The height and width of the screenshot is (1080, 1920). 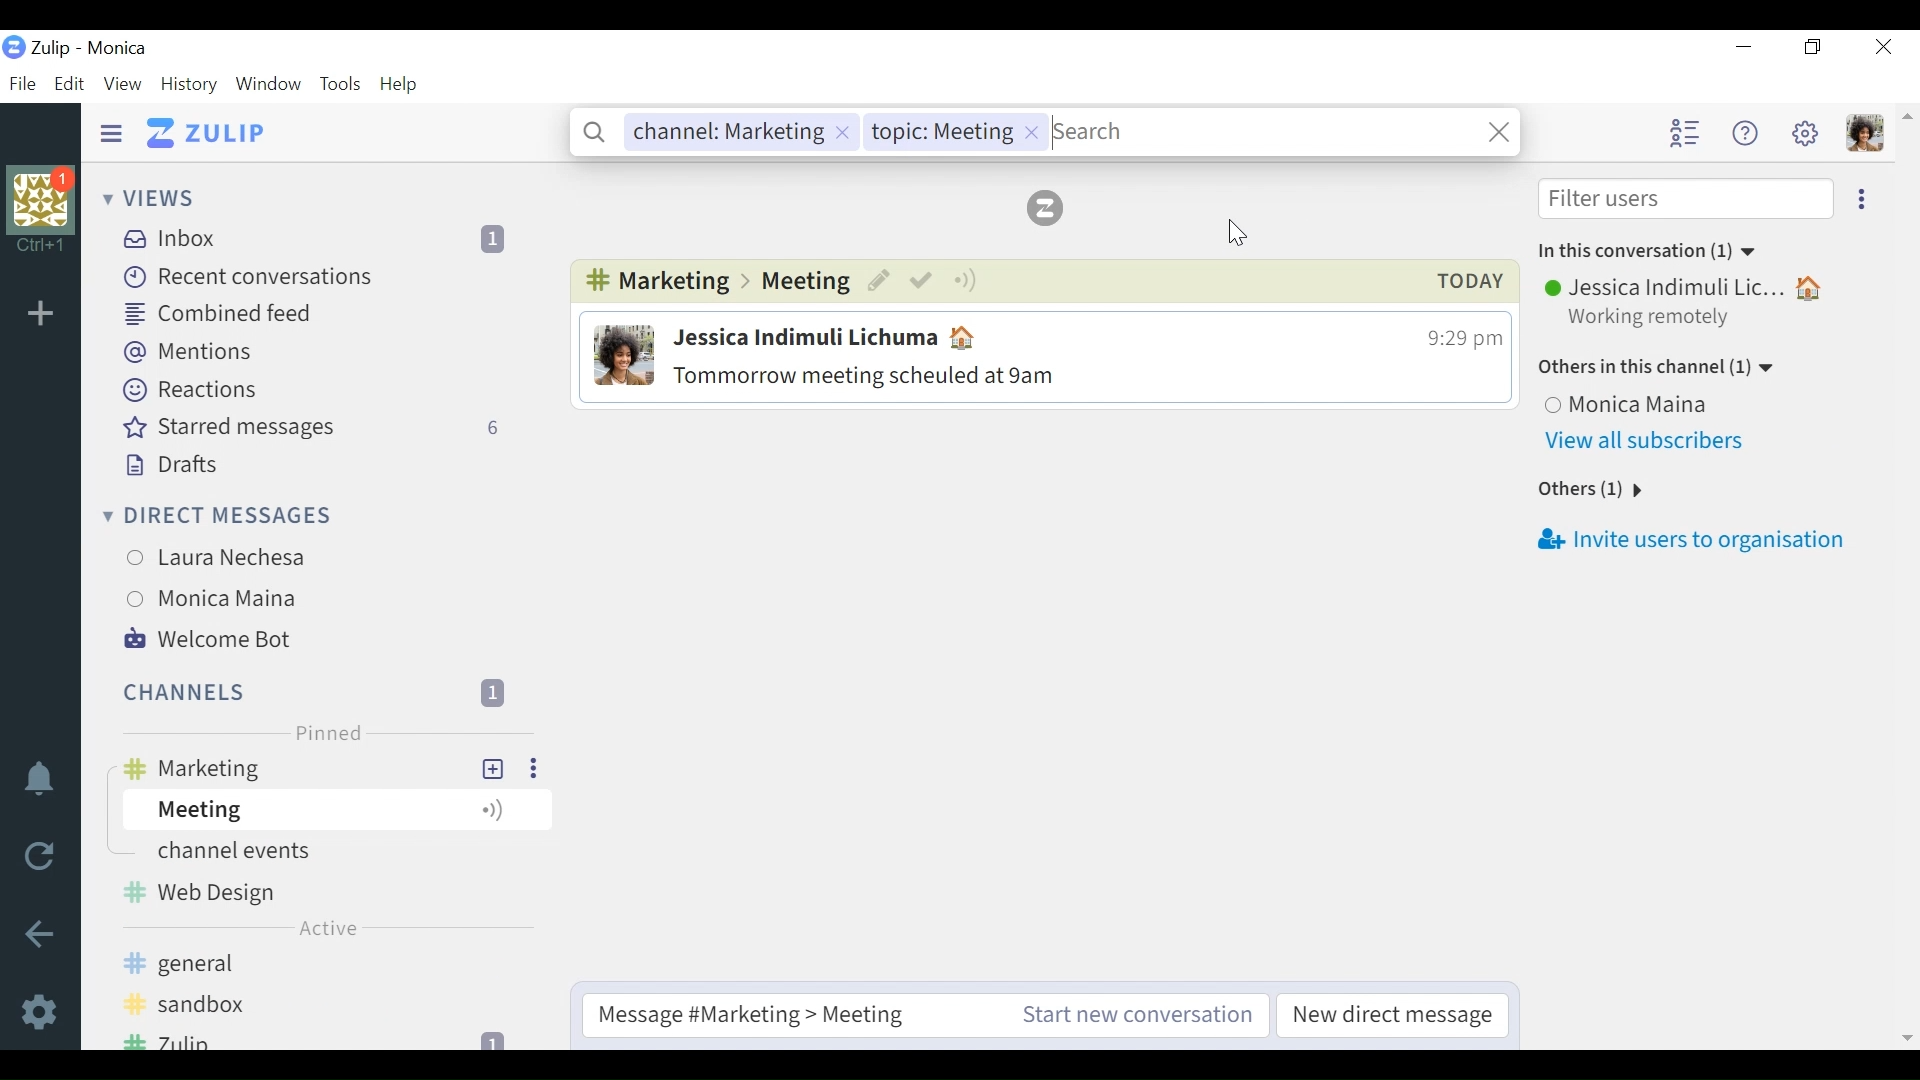 I want to click on Configure topic notification, so click(x=967, y=282).